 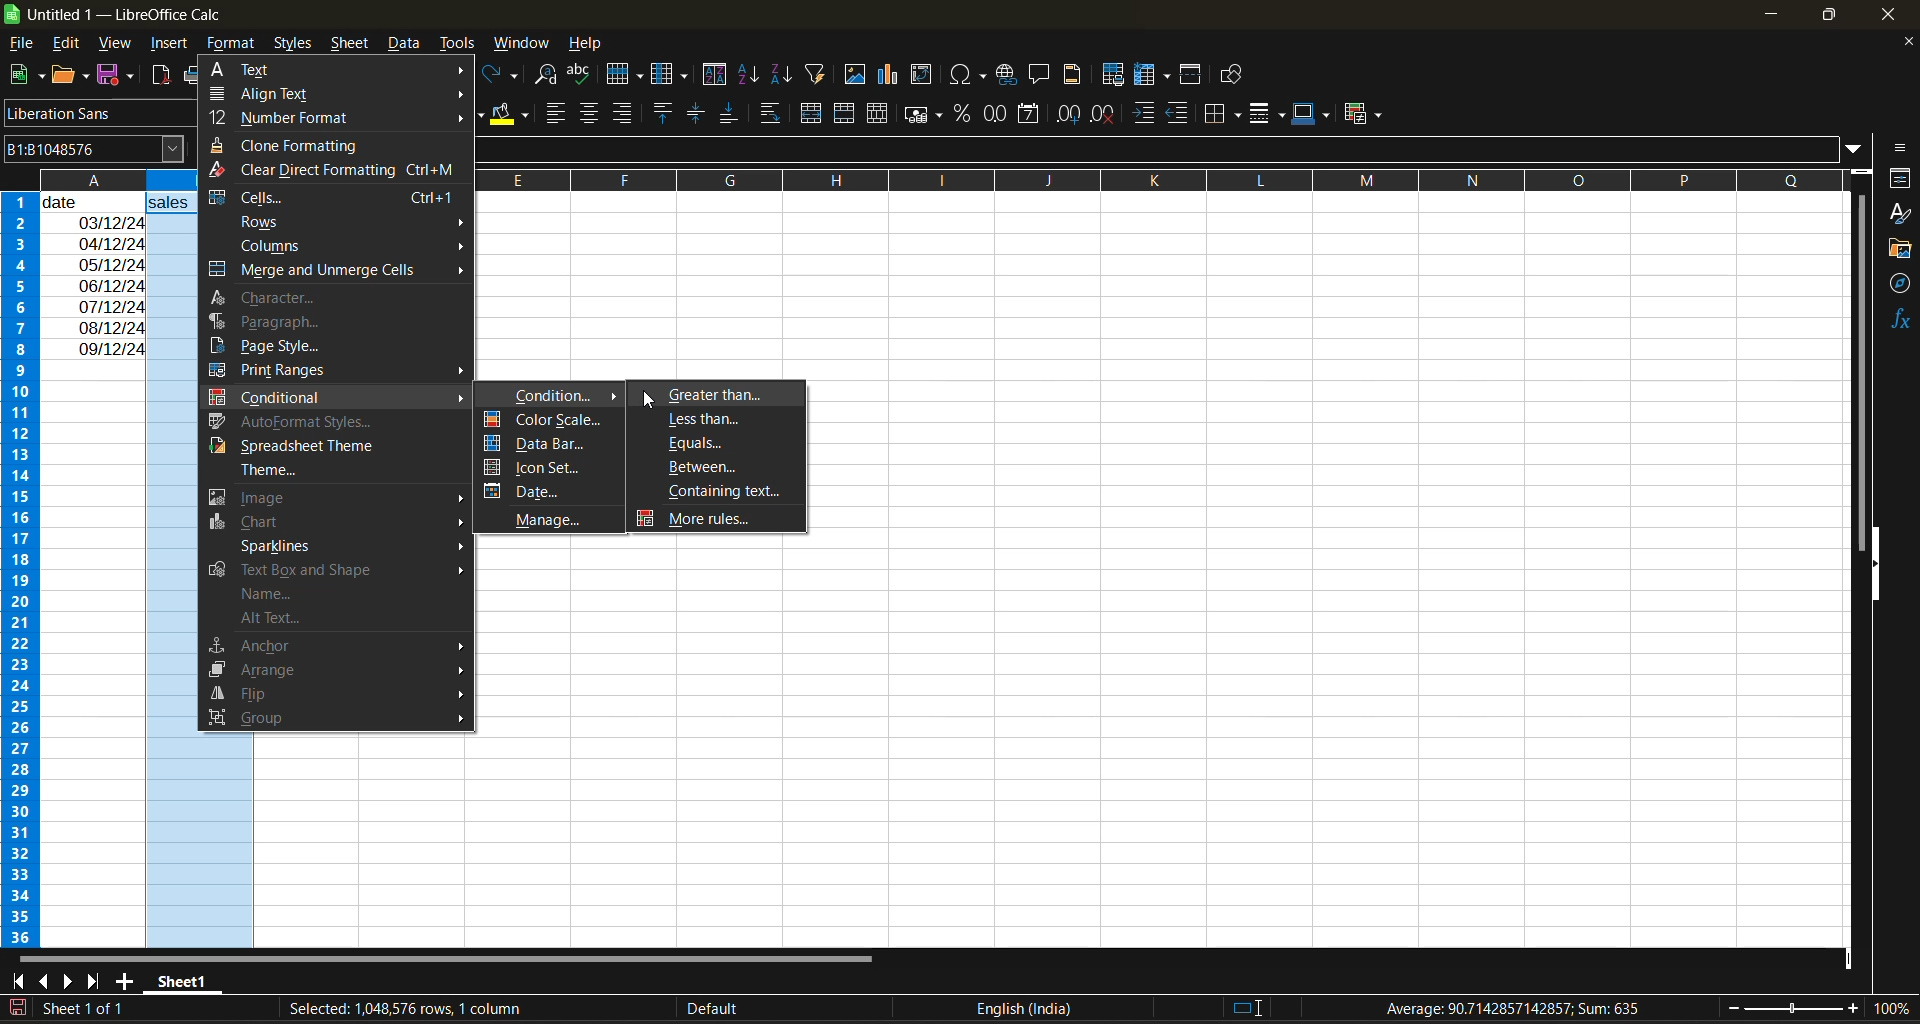 What do you see at coordinates (349, 44) in the screenshot?
I see `sheet` at bounding box center [349, 44].